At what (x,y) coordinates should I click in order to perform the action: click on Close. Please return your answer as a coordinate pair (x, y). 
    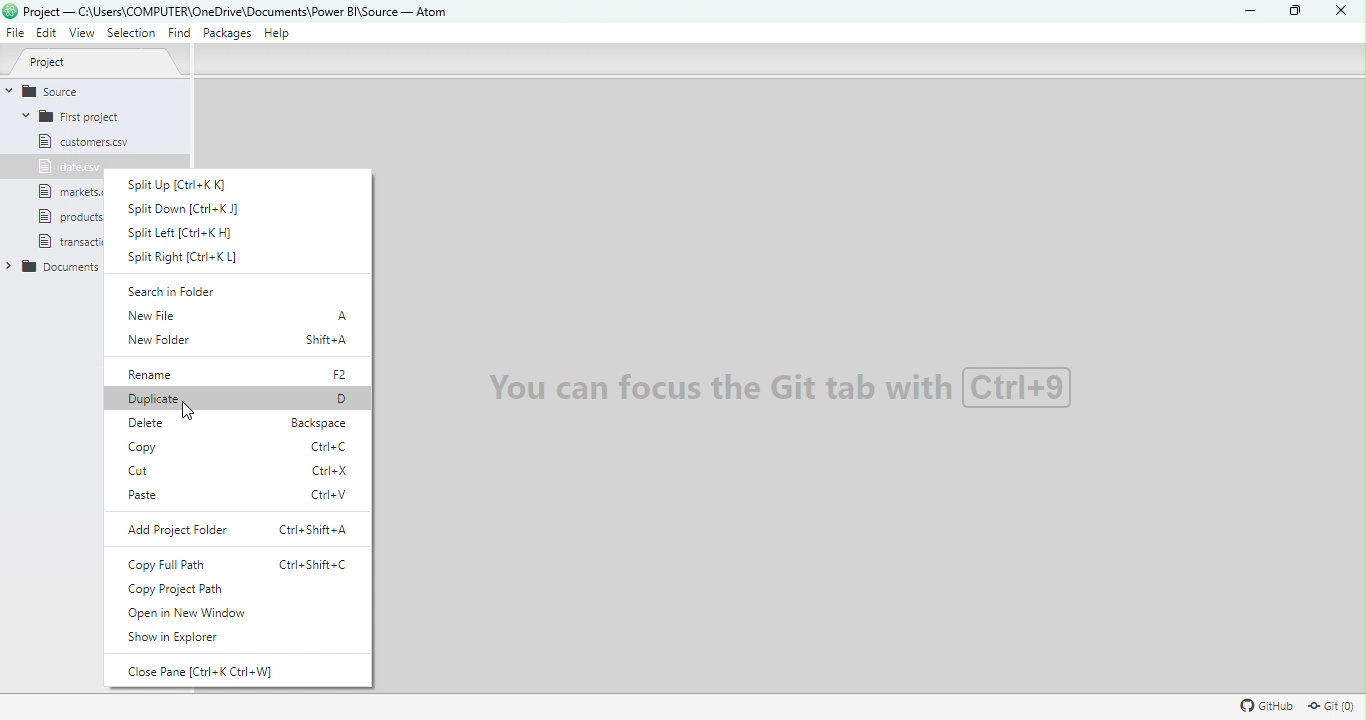
    Looking at the image, I should click on (1336, 11).